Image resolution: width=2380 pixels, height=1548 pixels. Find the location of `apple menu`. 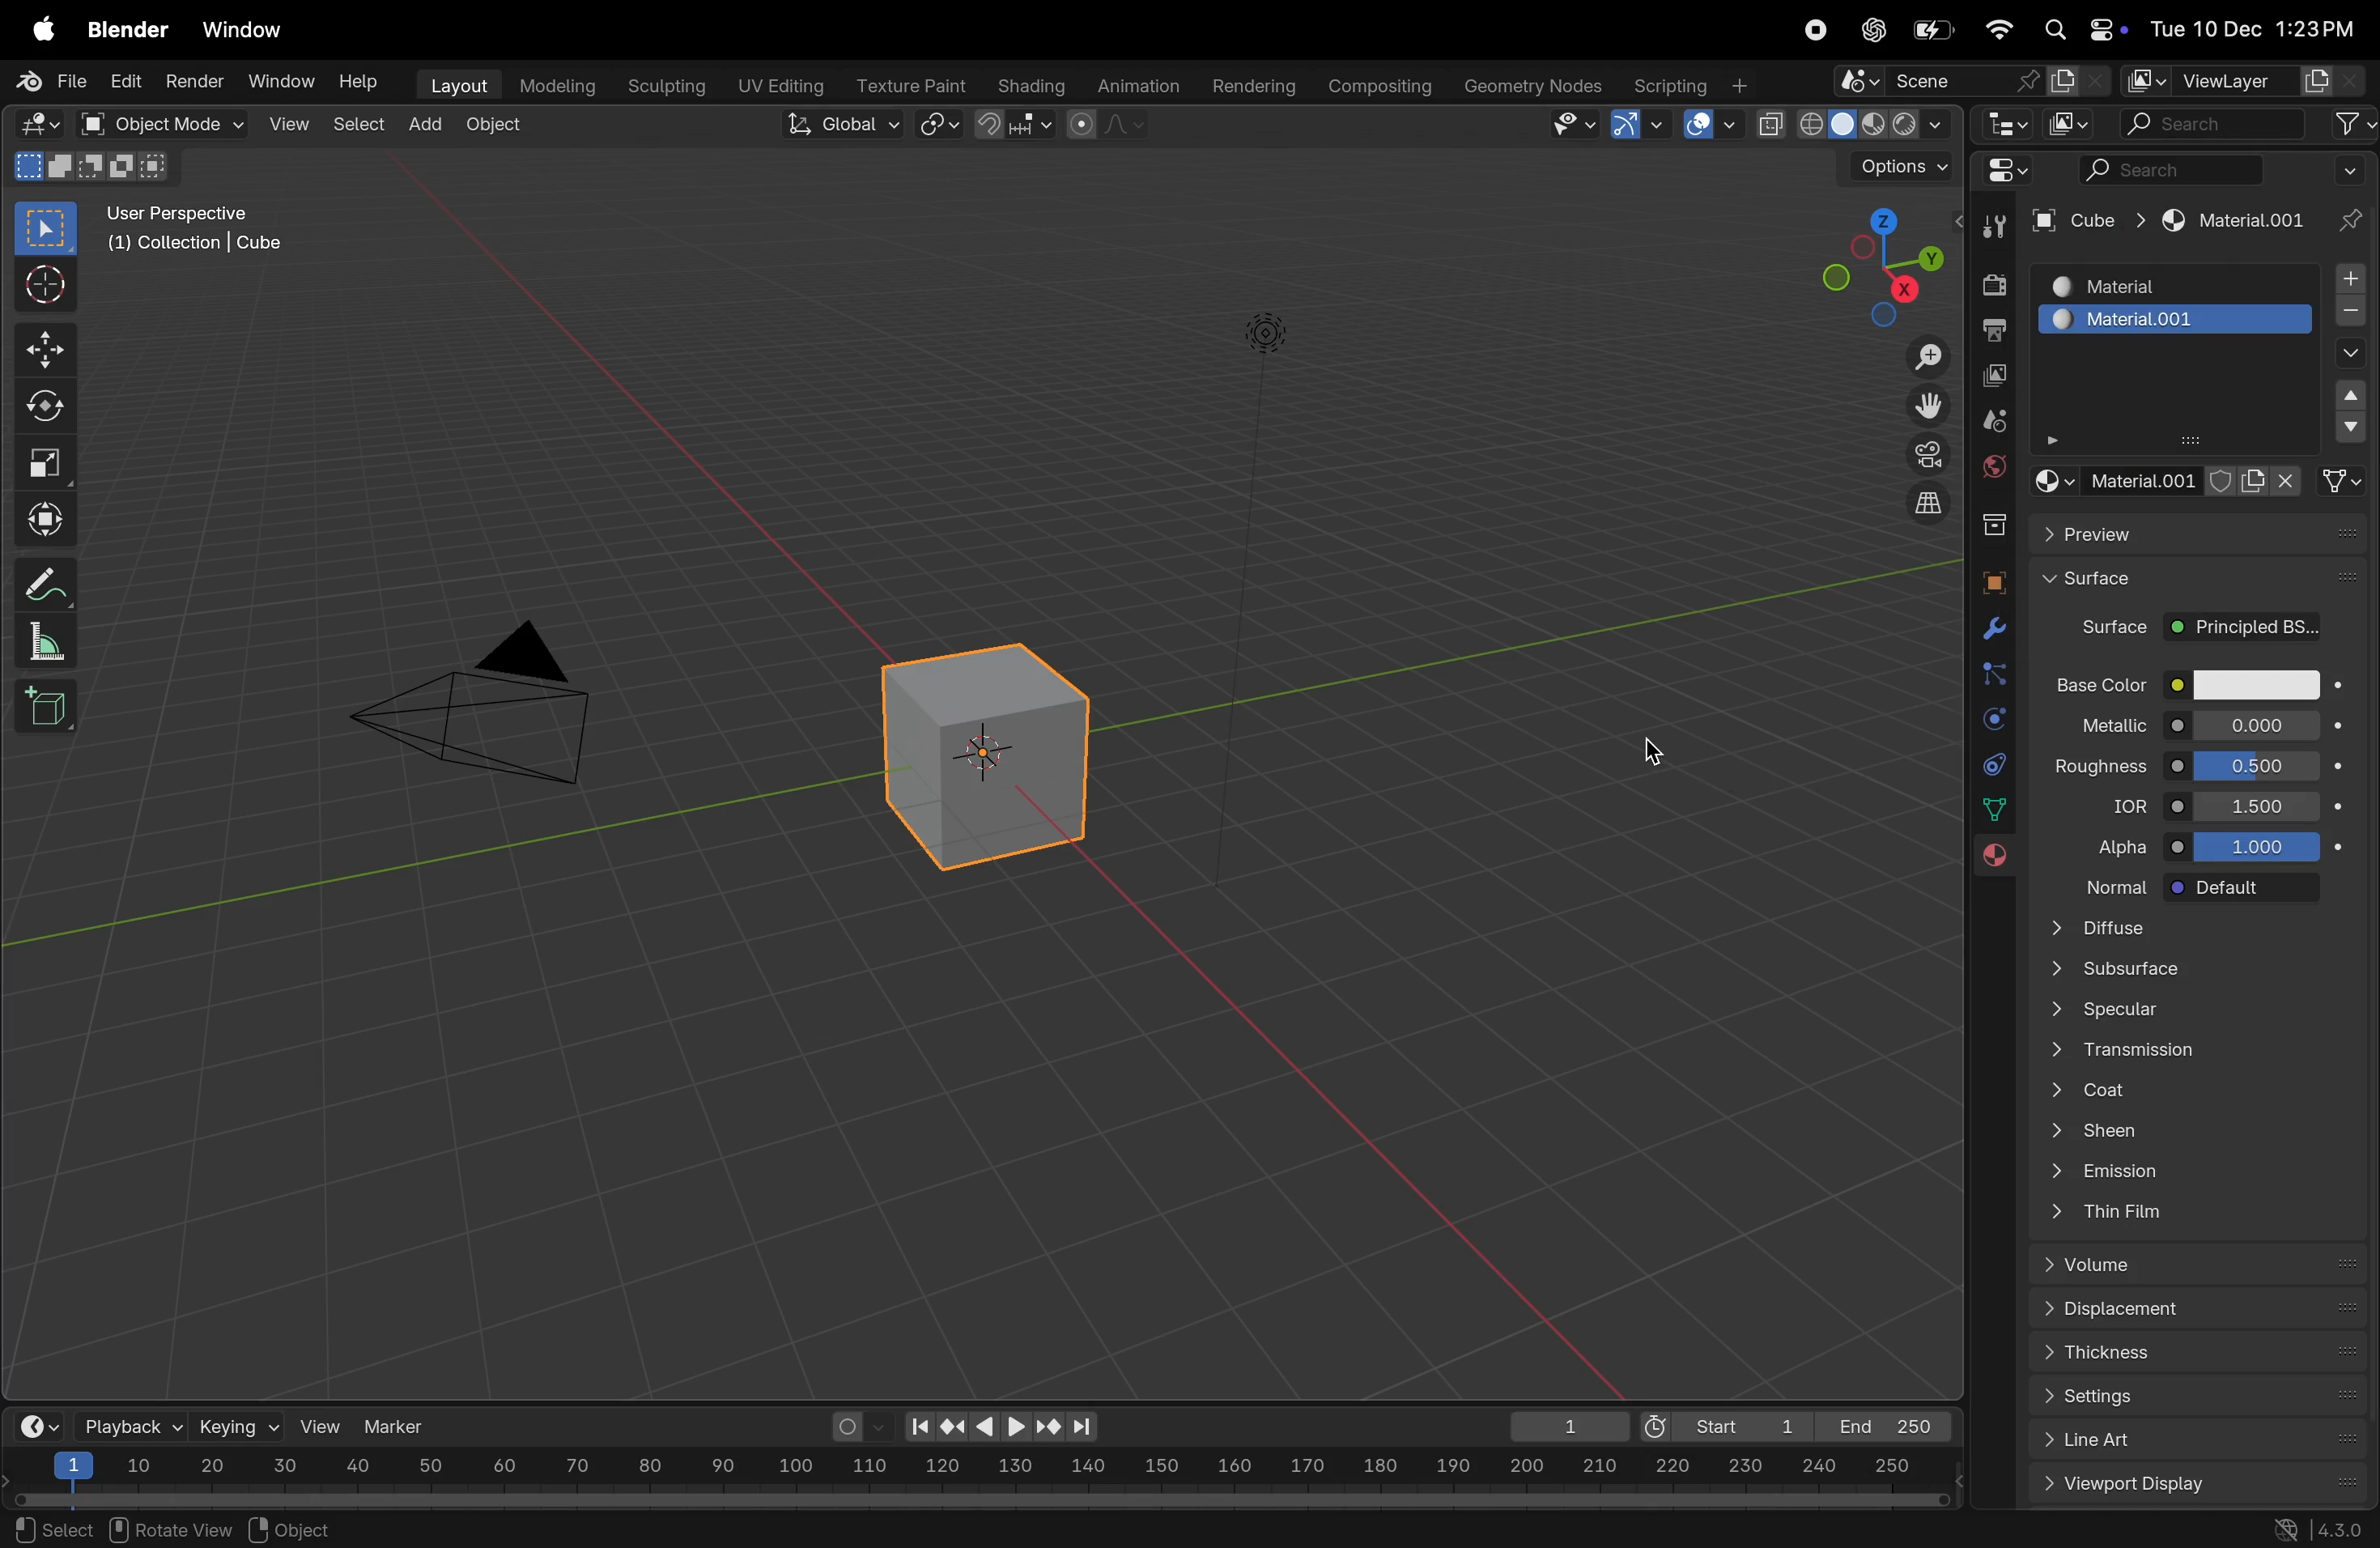

apple menu is located at coordinates (35, 31).